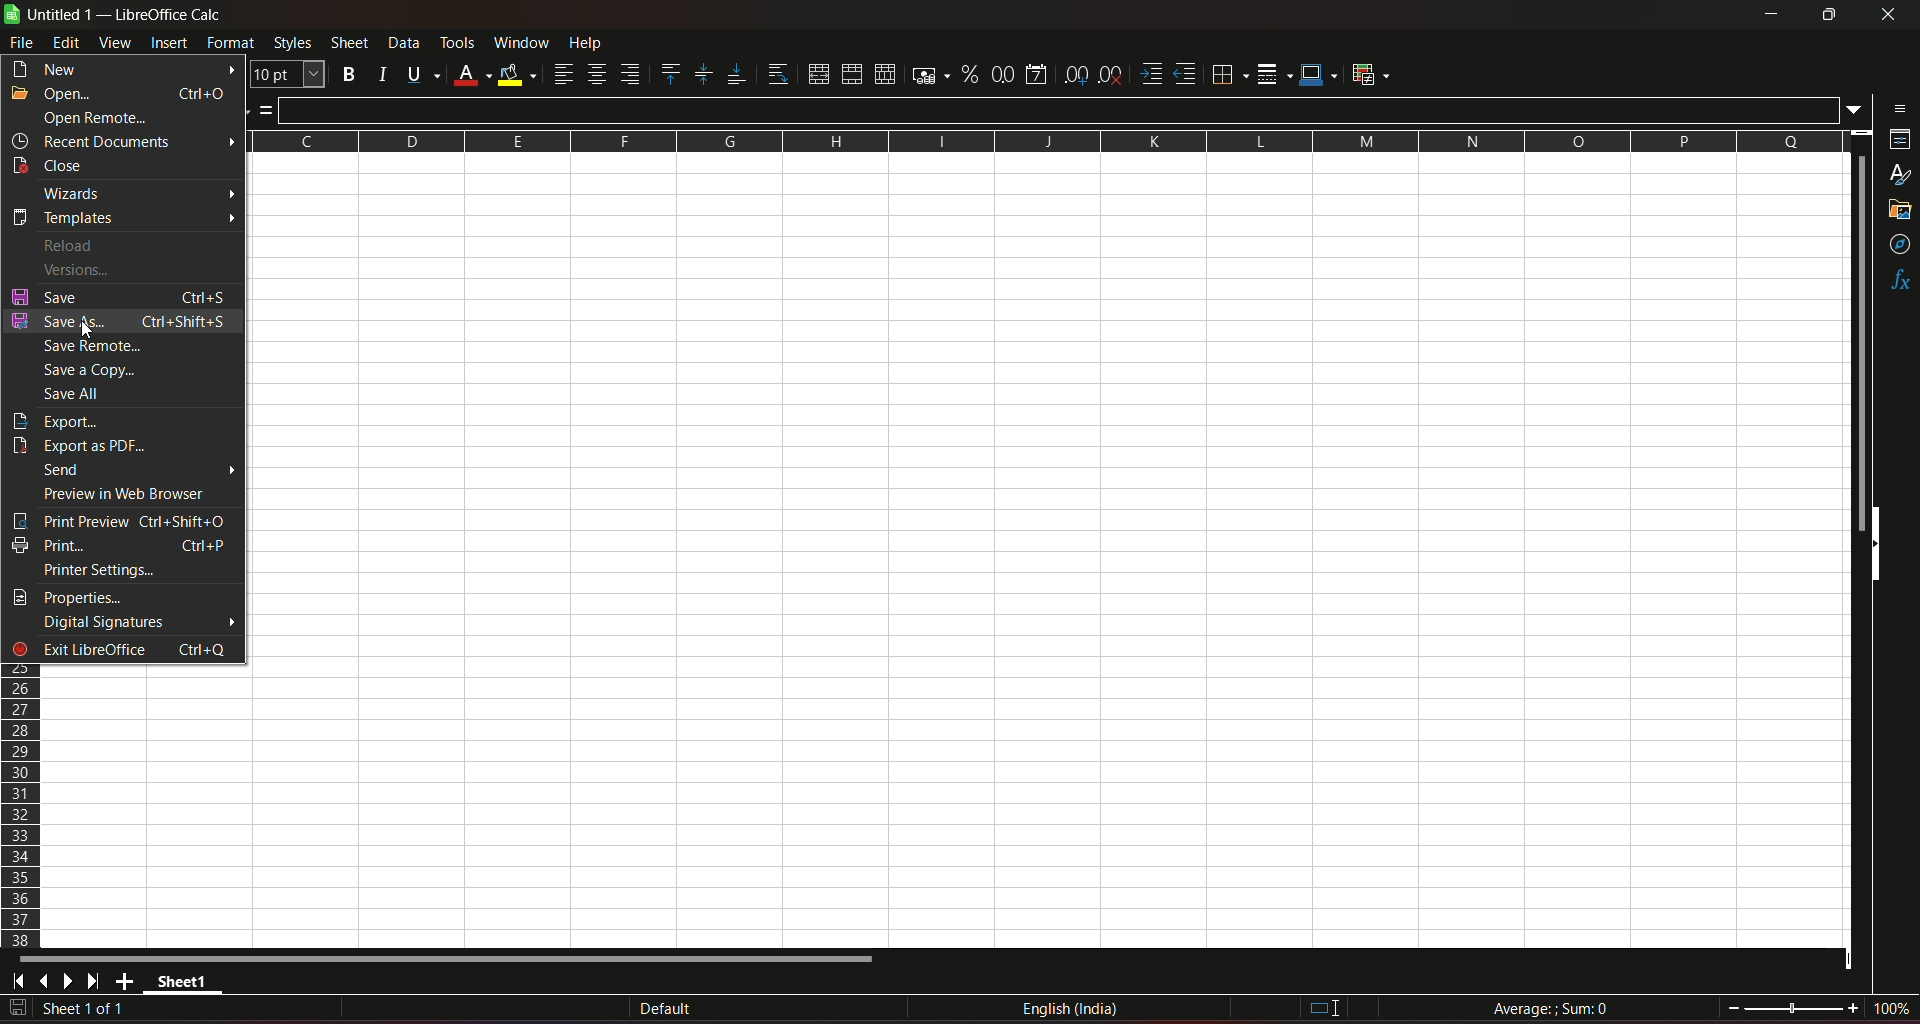 The height and width of the screenshot is (1024, 1920). I want to click on align center, so click(596, 75).